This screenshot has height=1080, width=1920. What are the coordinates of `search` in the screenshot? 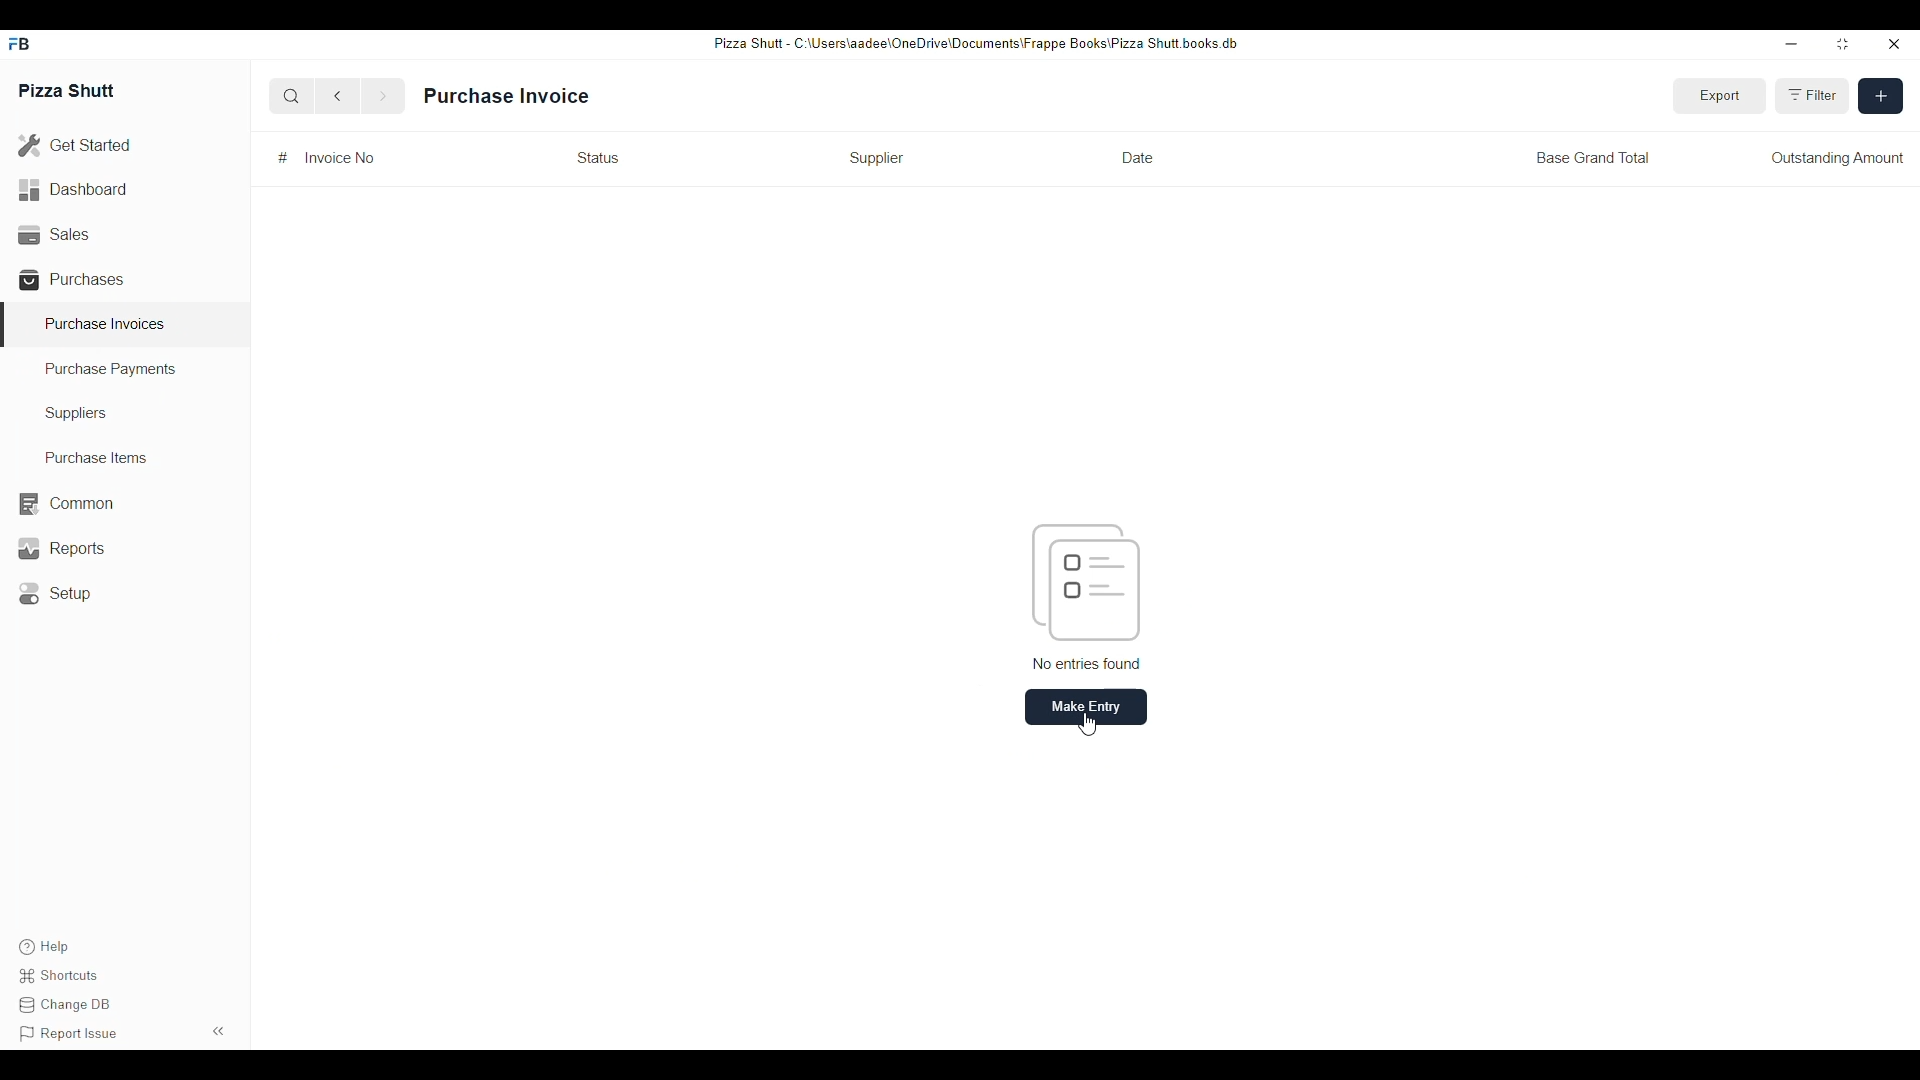 It's located at (291, 96).